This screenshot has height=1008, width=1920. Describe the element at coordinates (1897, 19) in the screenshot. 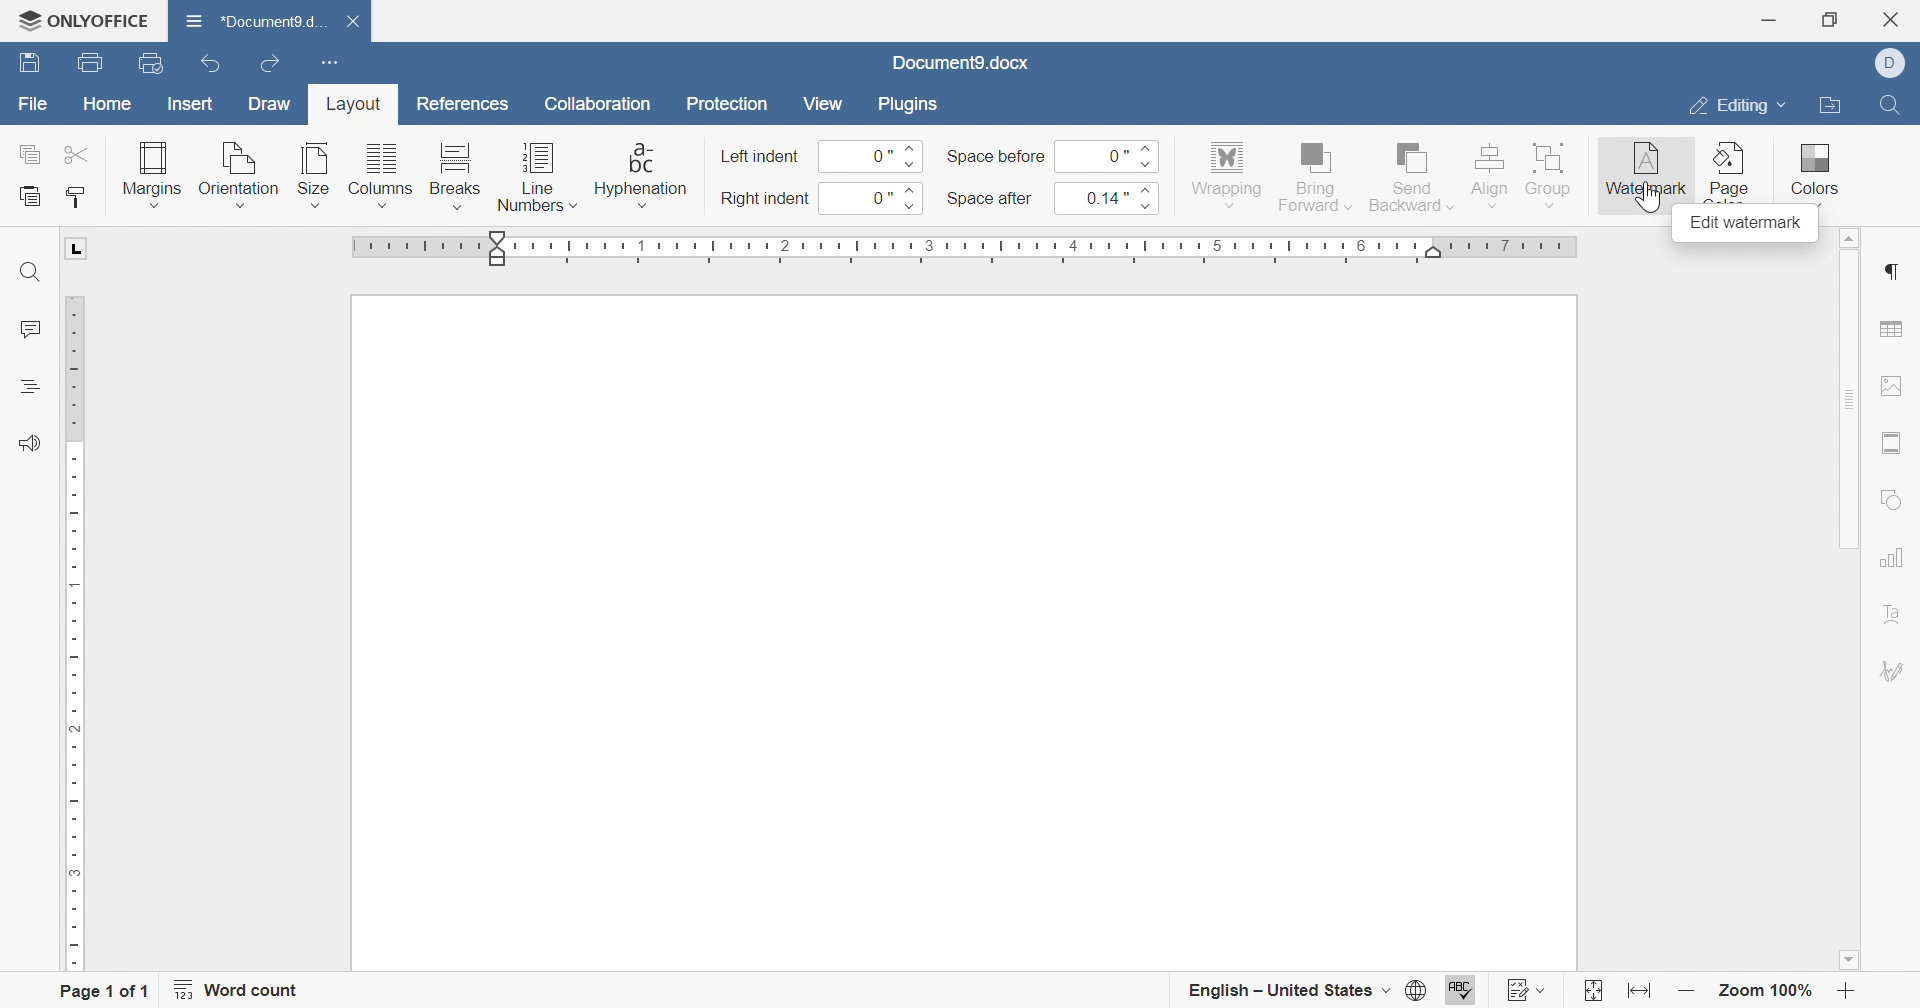

I see `close` at that location.